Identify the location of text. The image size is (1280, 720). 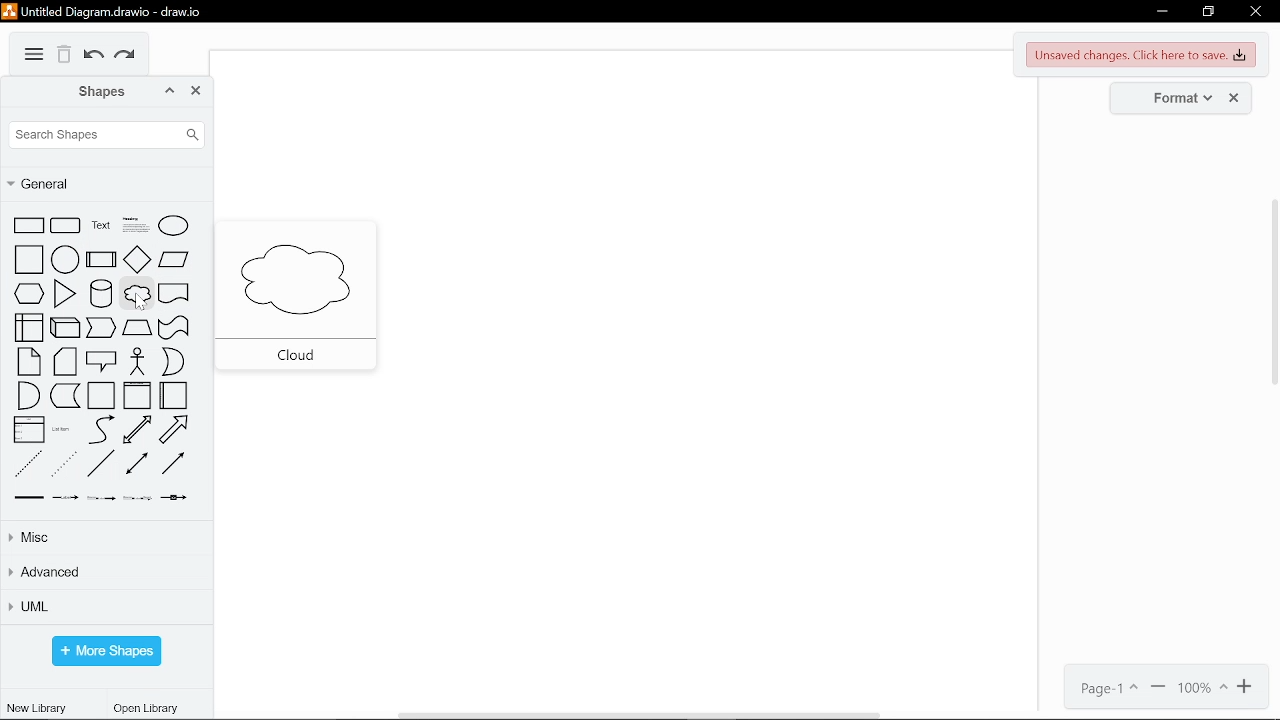
(99, 226).